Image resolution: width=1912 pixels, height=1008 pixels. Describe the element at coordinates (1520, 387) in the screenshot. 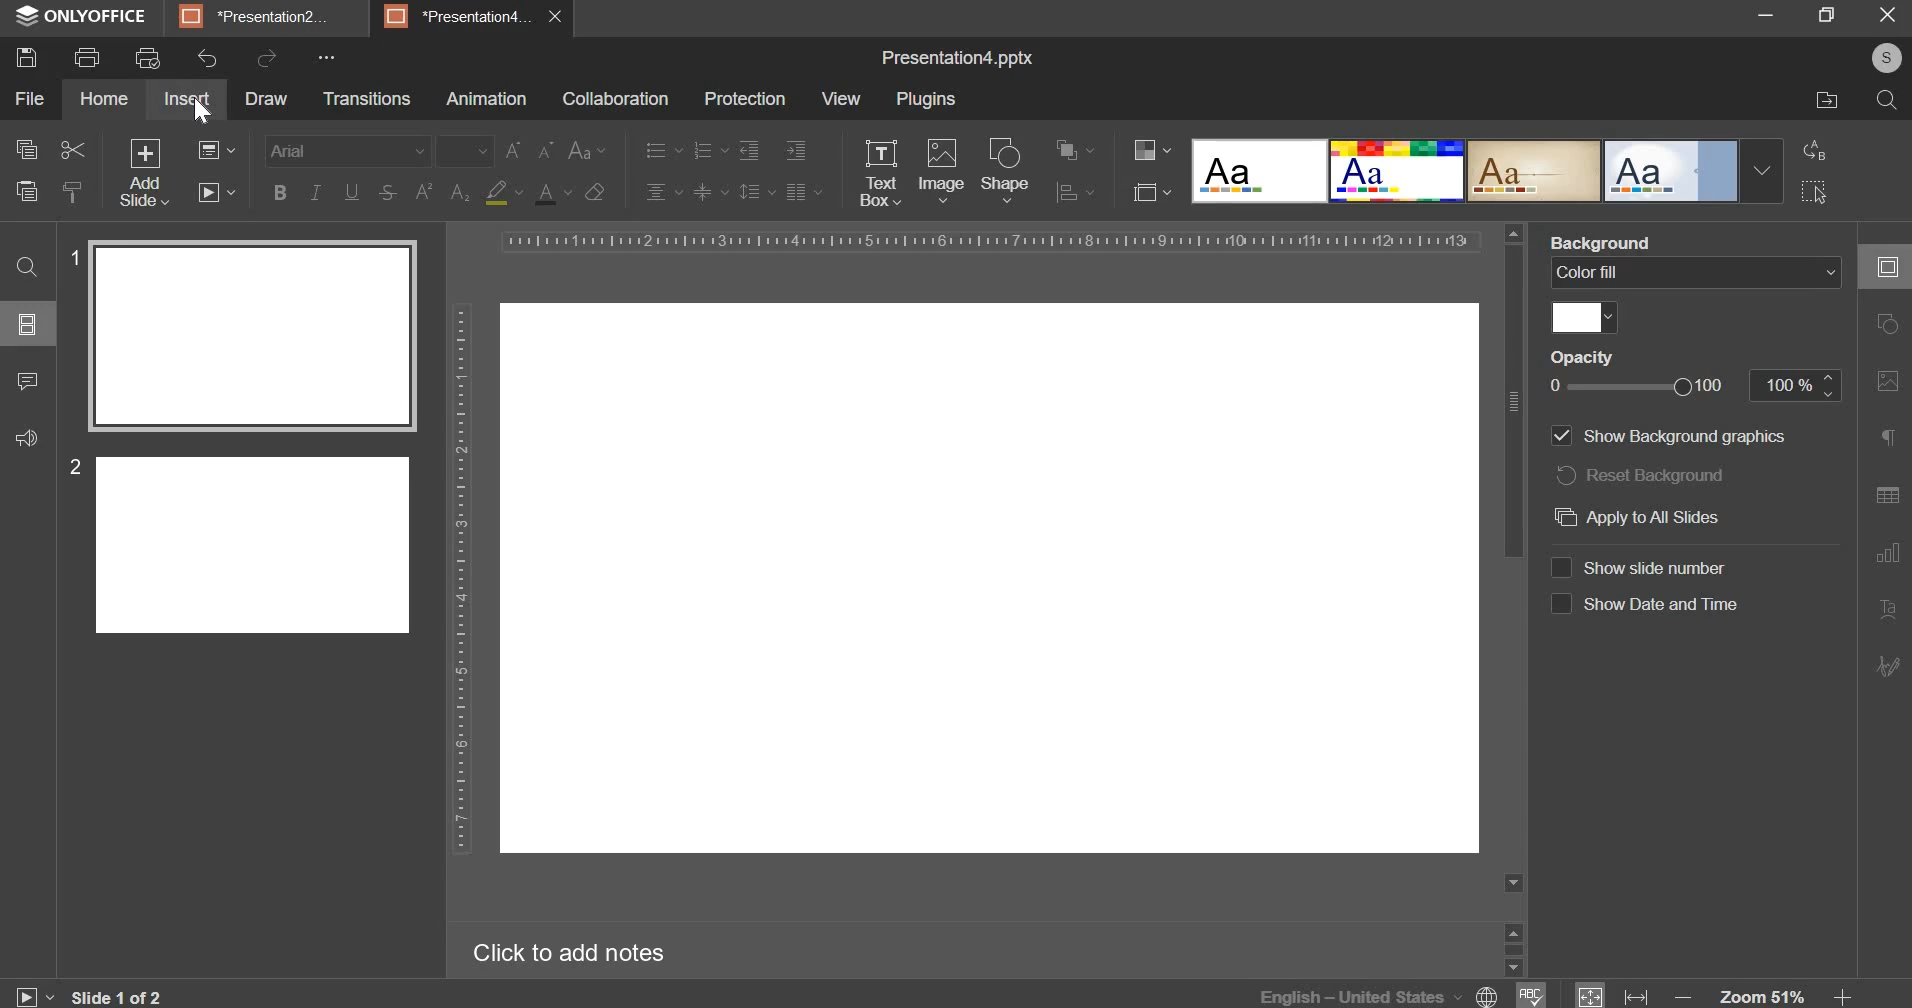

I see `scroll bar` at that location.